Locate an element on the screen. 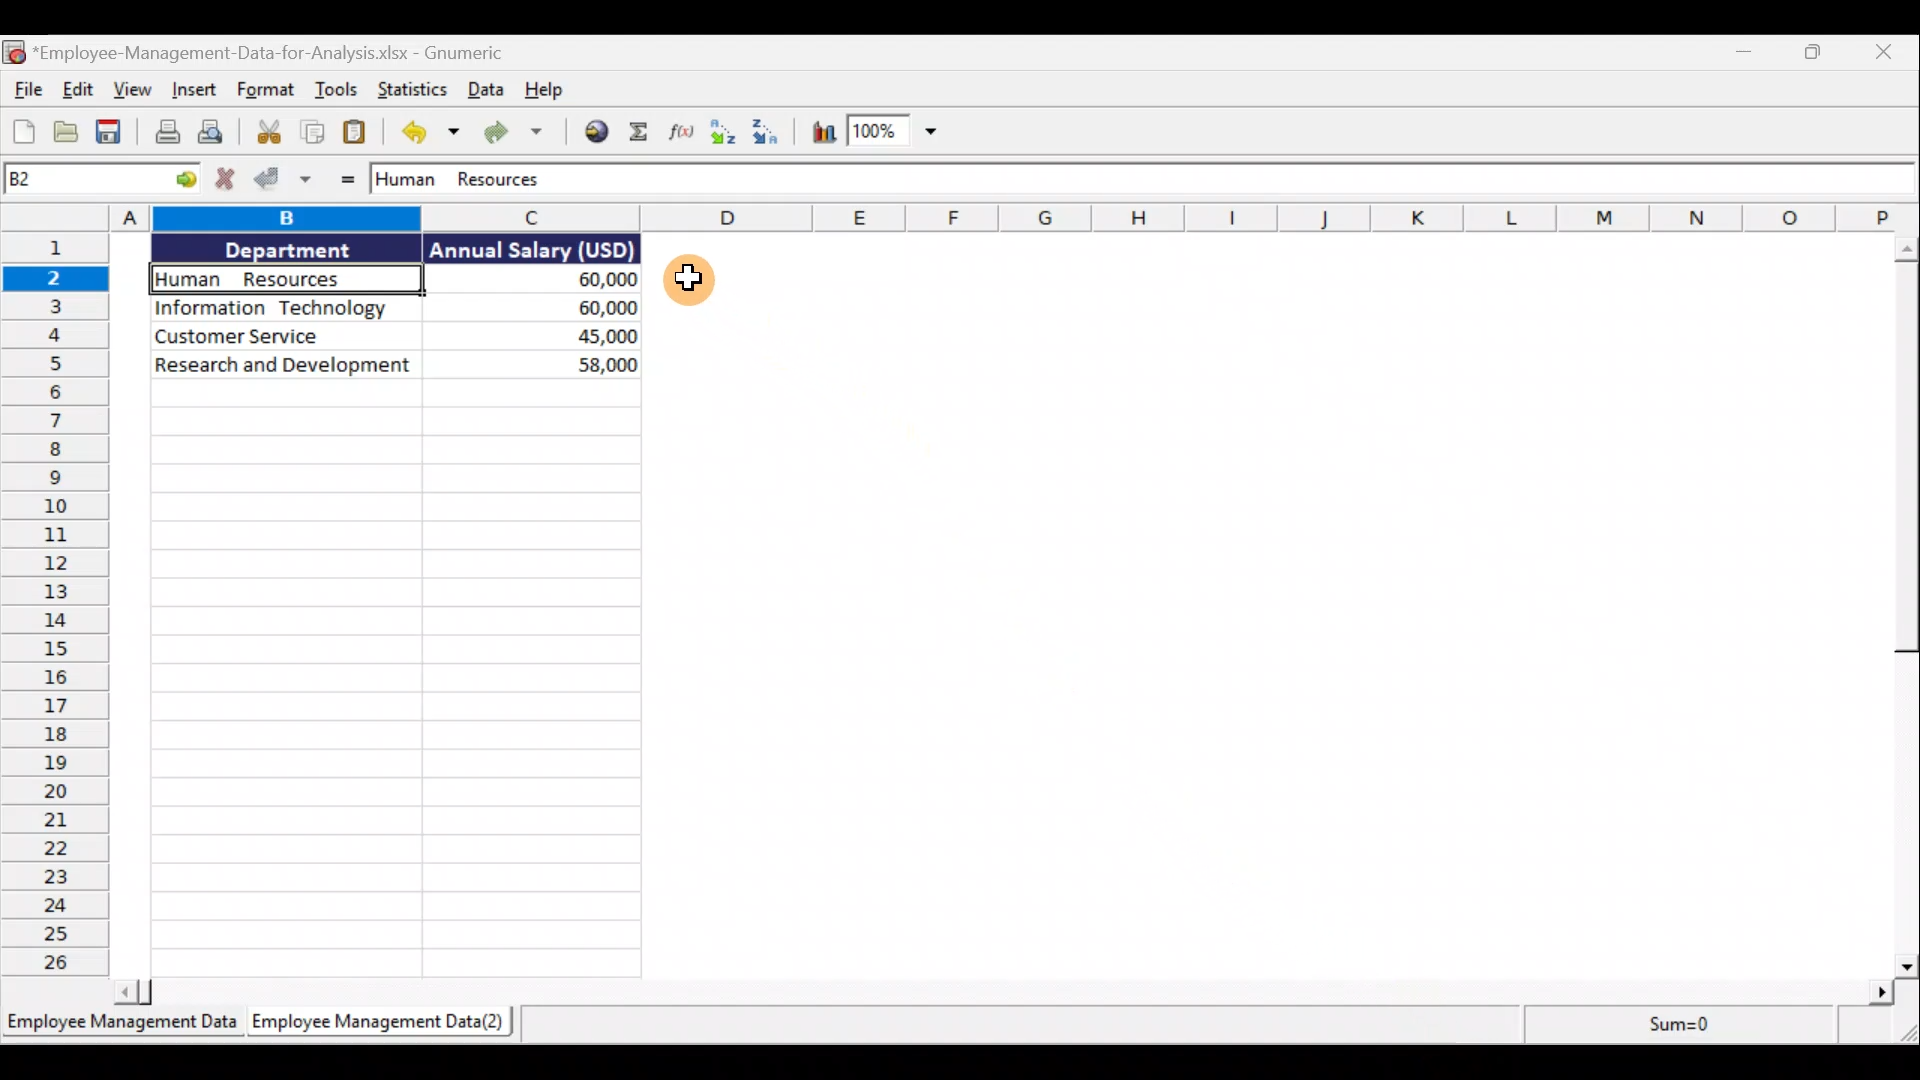 Image resolution: width=1920 pixels, height=1080 pixels. Maximise is located at coordinates (1805, 59).